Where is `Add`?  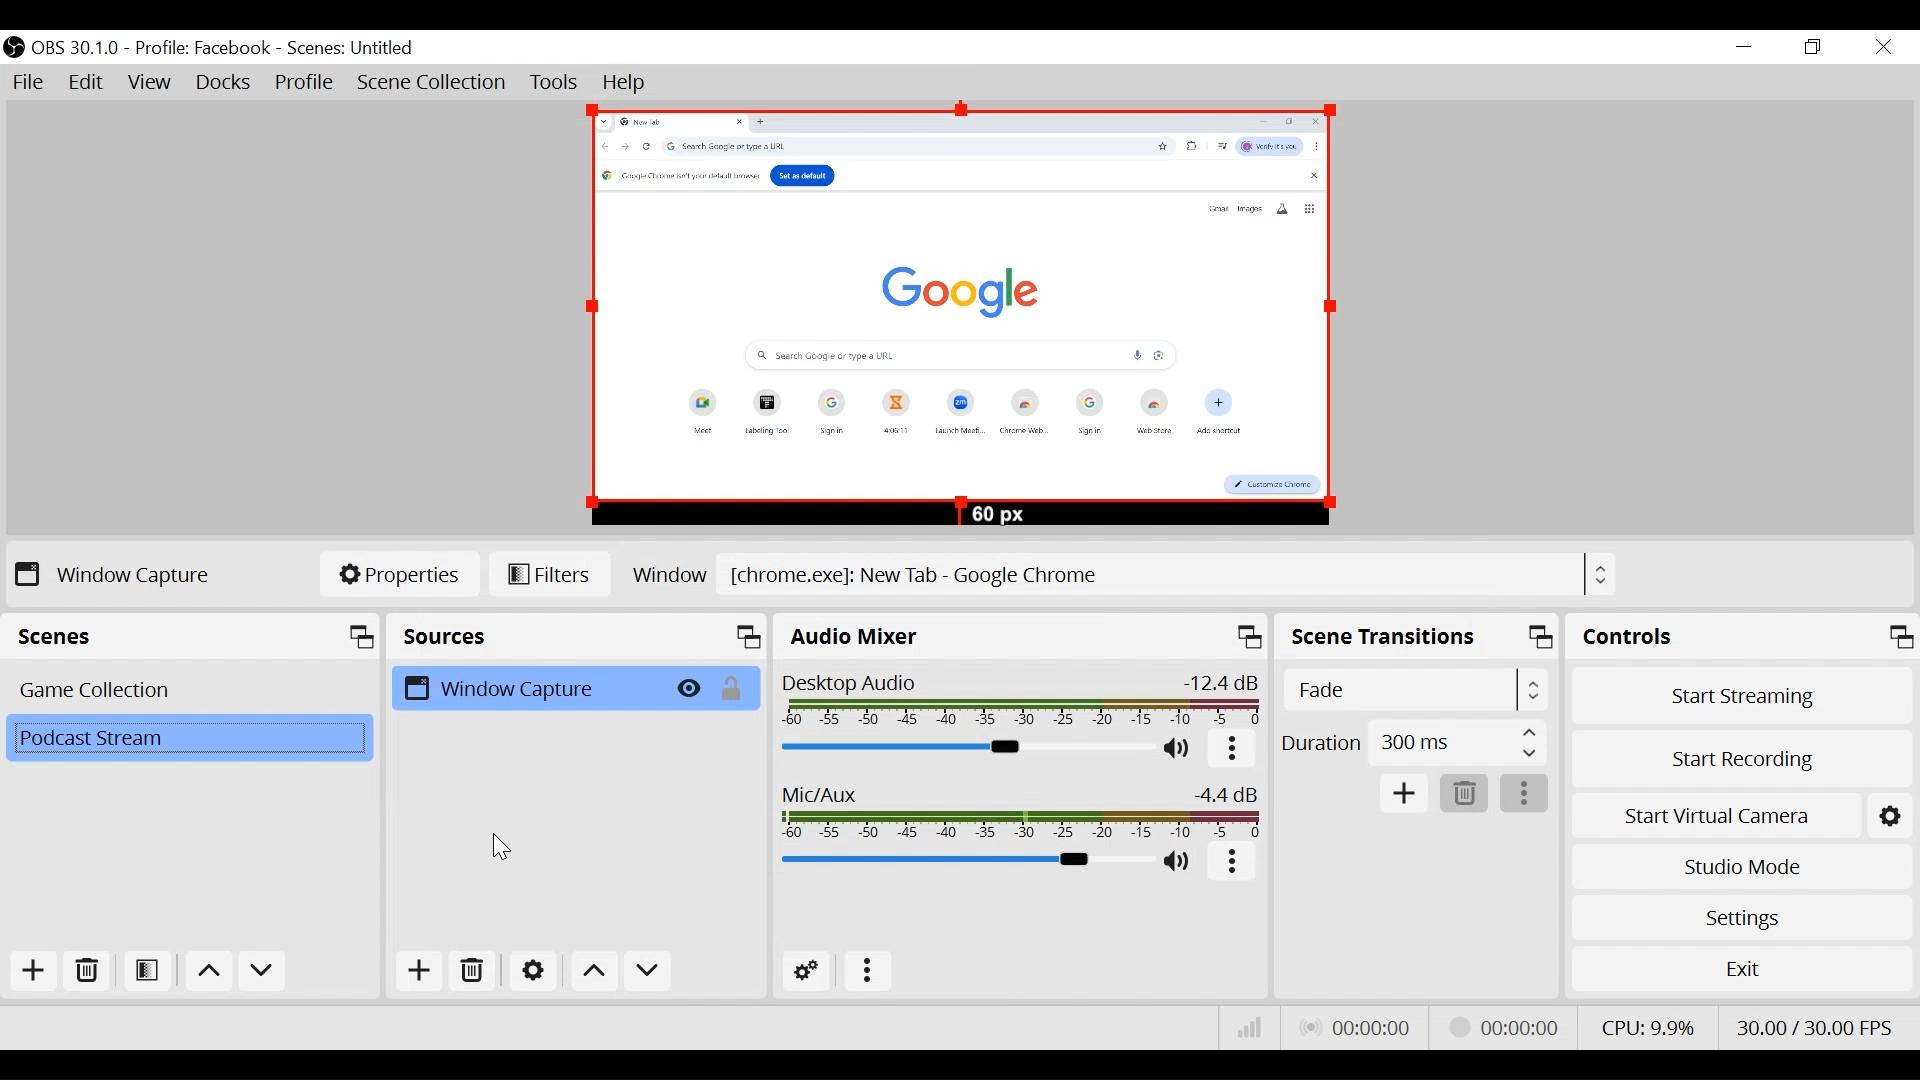
Add is located at coordinates (1406, 792).